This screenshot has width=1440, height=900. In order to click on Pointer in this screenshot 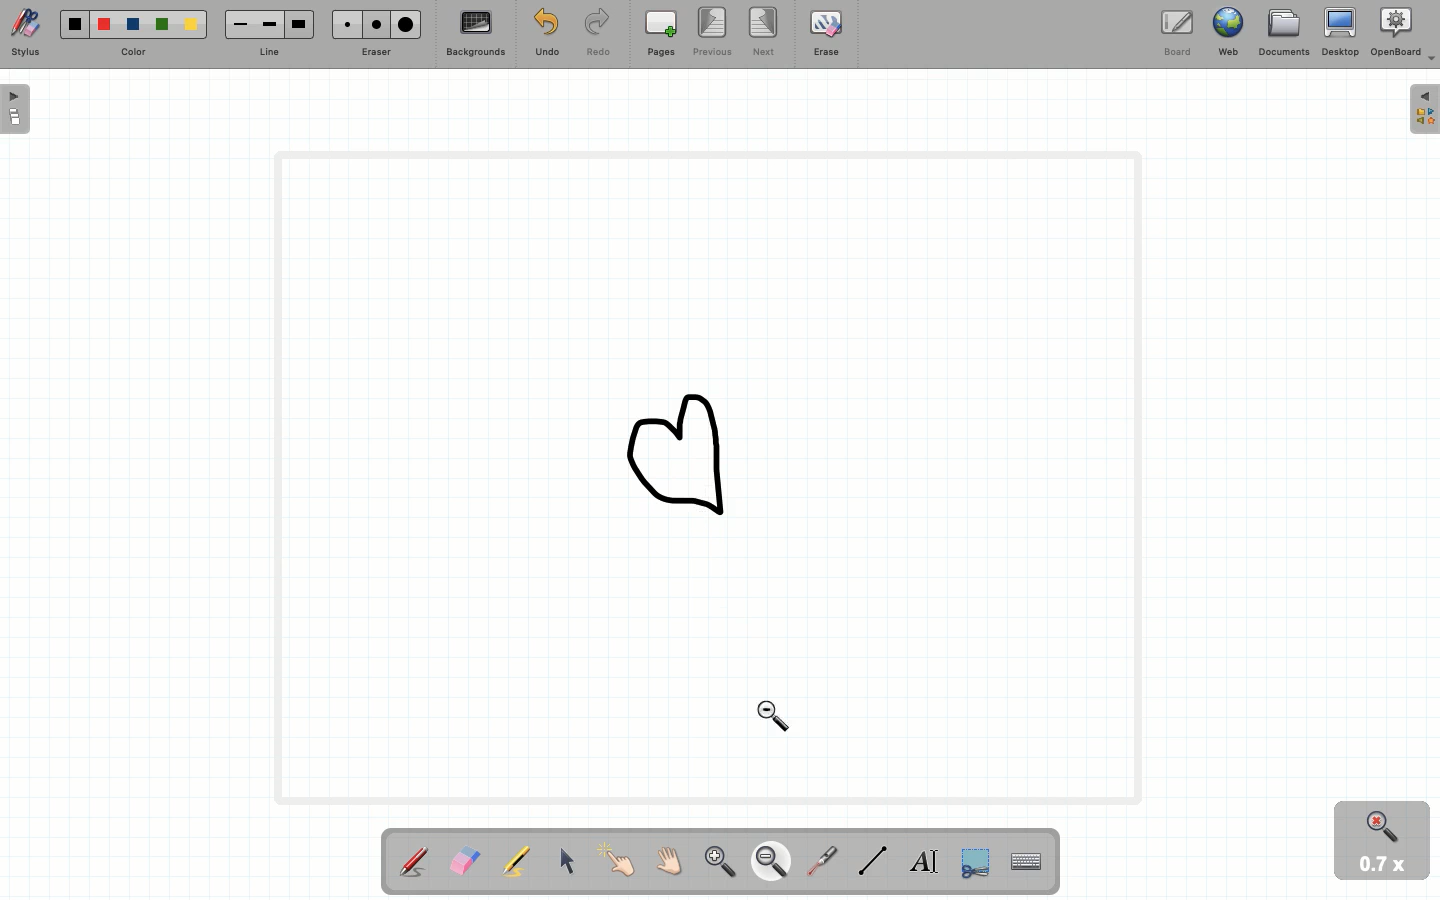, I will do `click(620, 861)`.